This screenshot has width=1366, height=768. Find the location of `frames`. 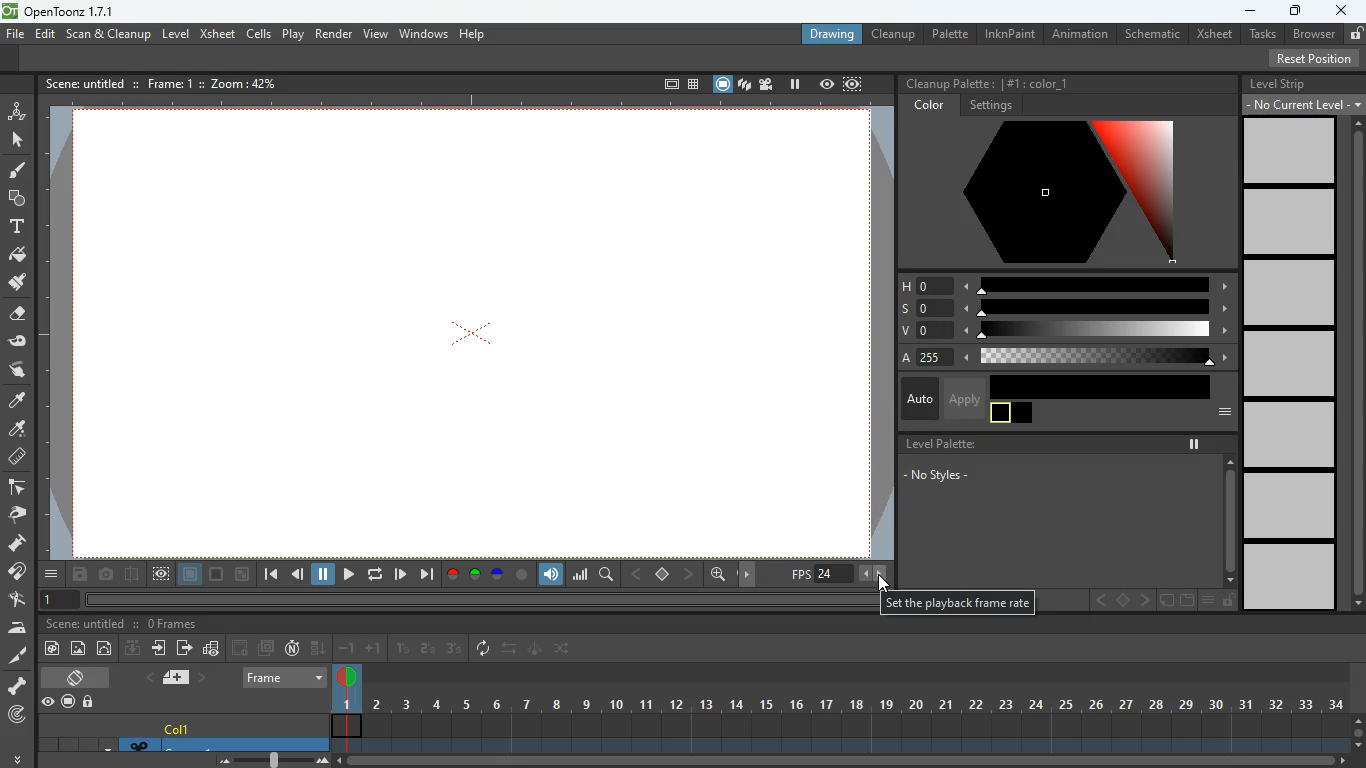

frames is located at coordinates (172, 623).